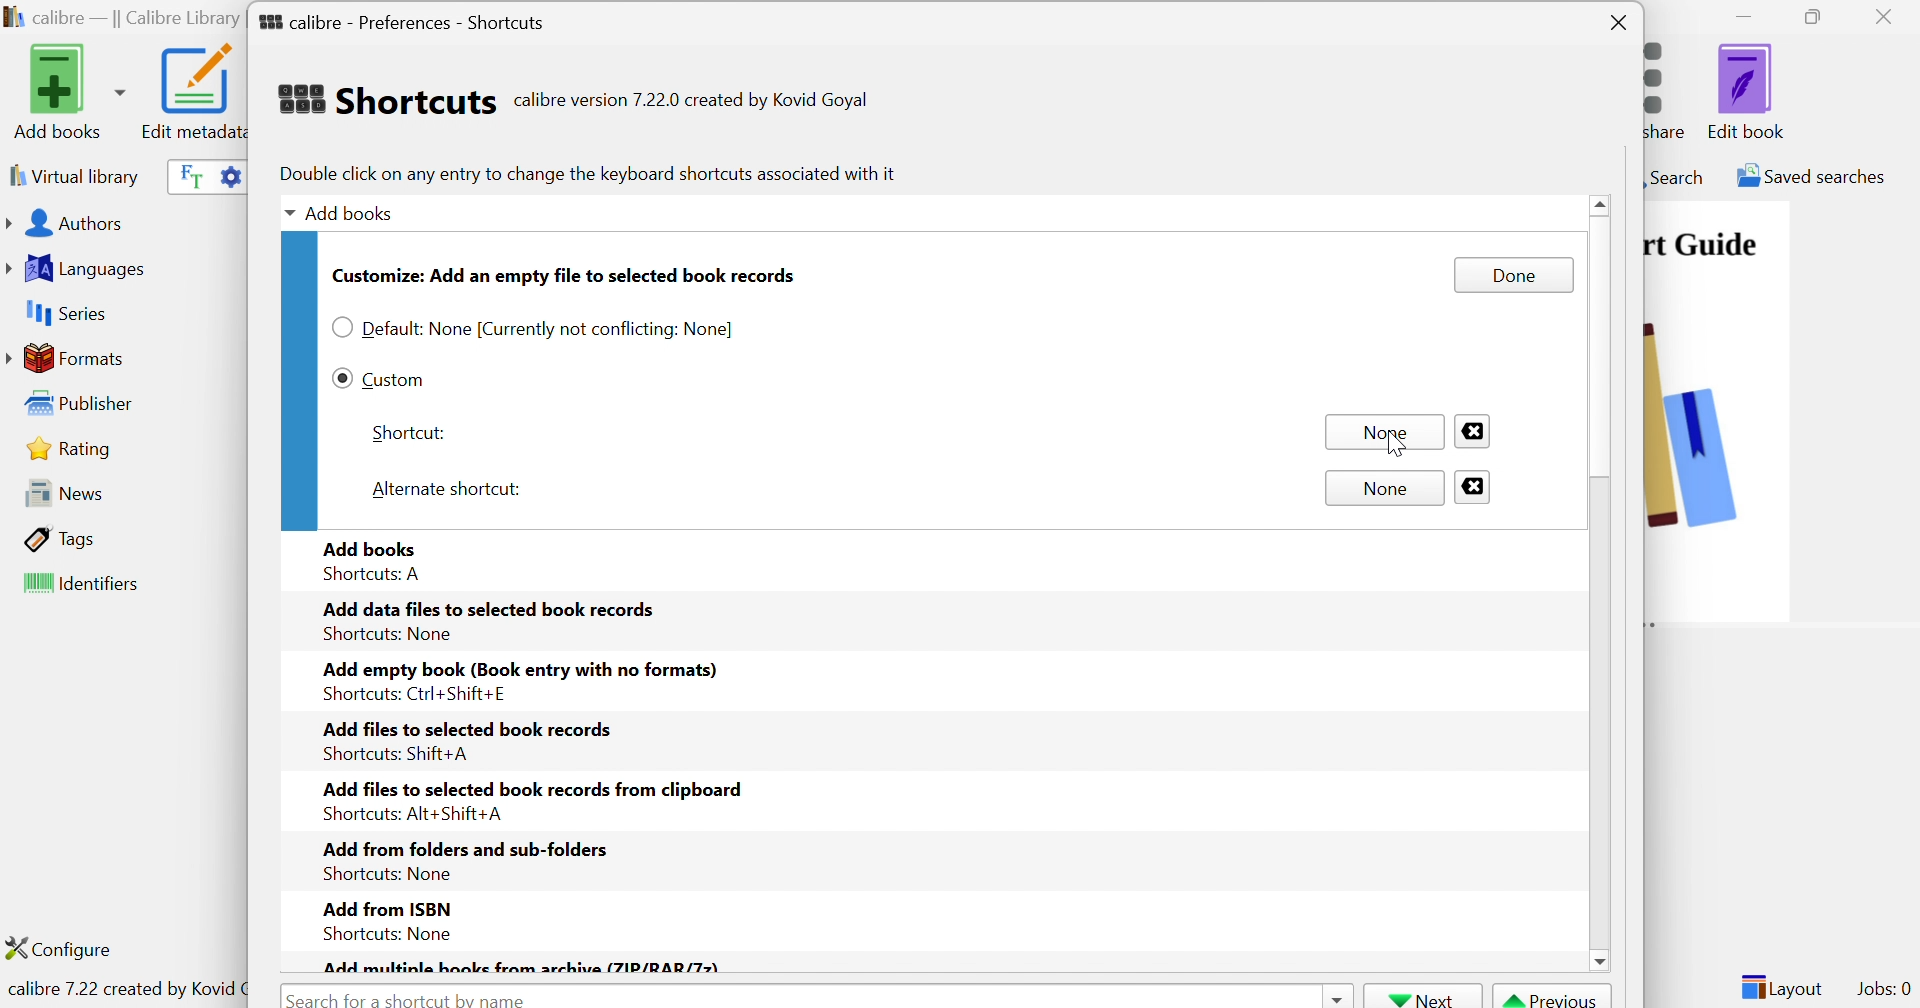 The height and width of the screenshot is (1008, 1920). I want to click on Advanced search, so click(229, 174).